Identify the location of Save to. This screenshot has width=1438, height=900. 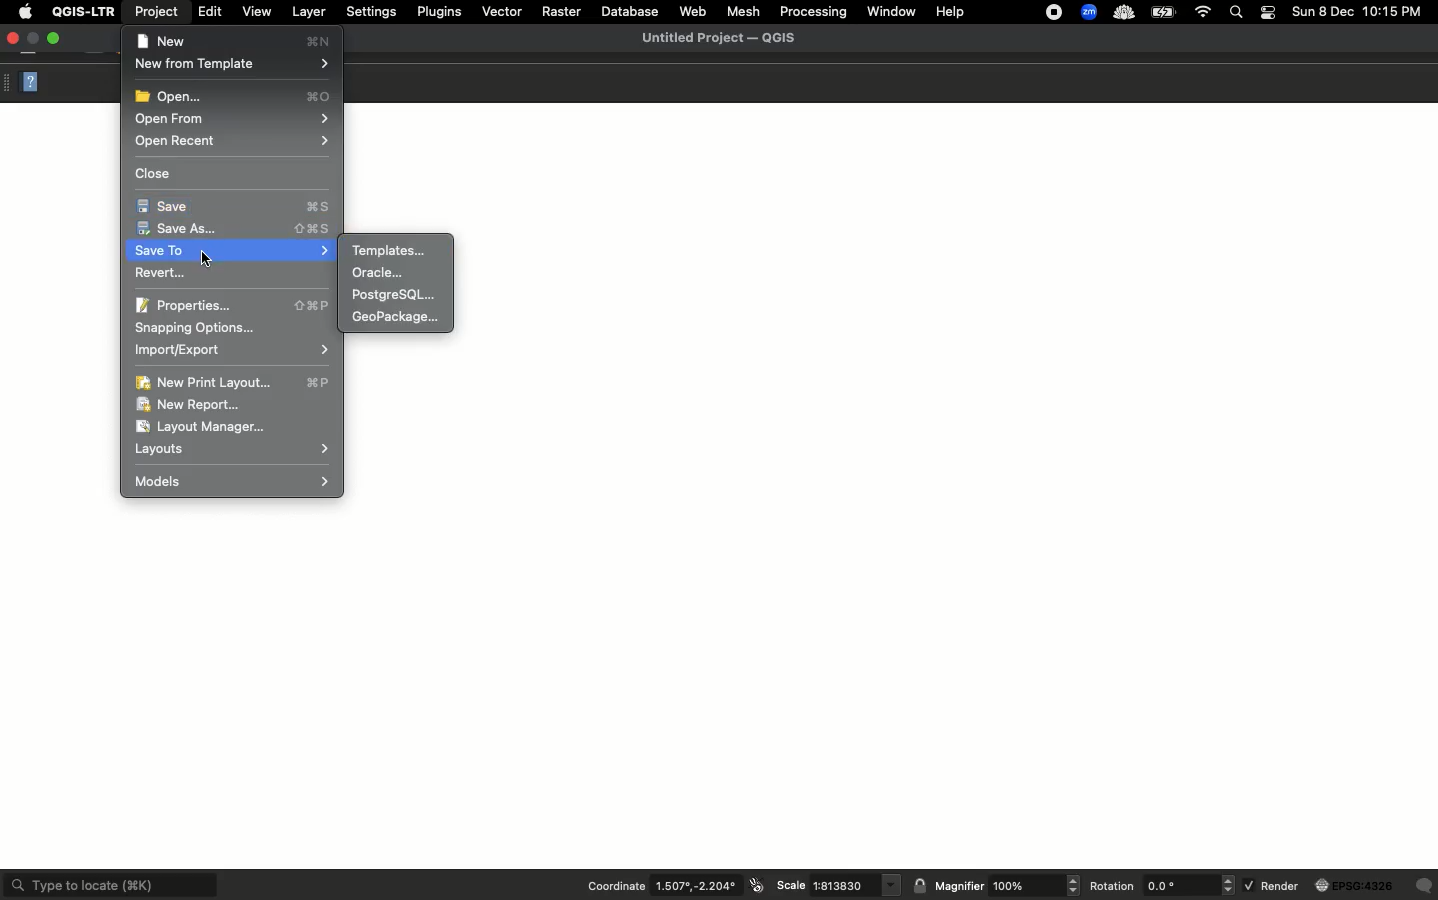
(232, 252).